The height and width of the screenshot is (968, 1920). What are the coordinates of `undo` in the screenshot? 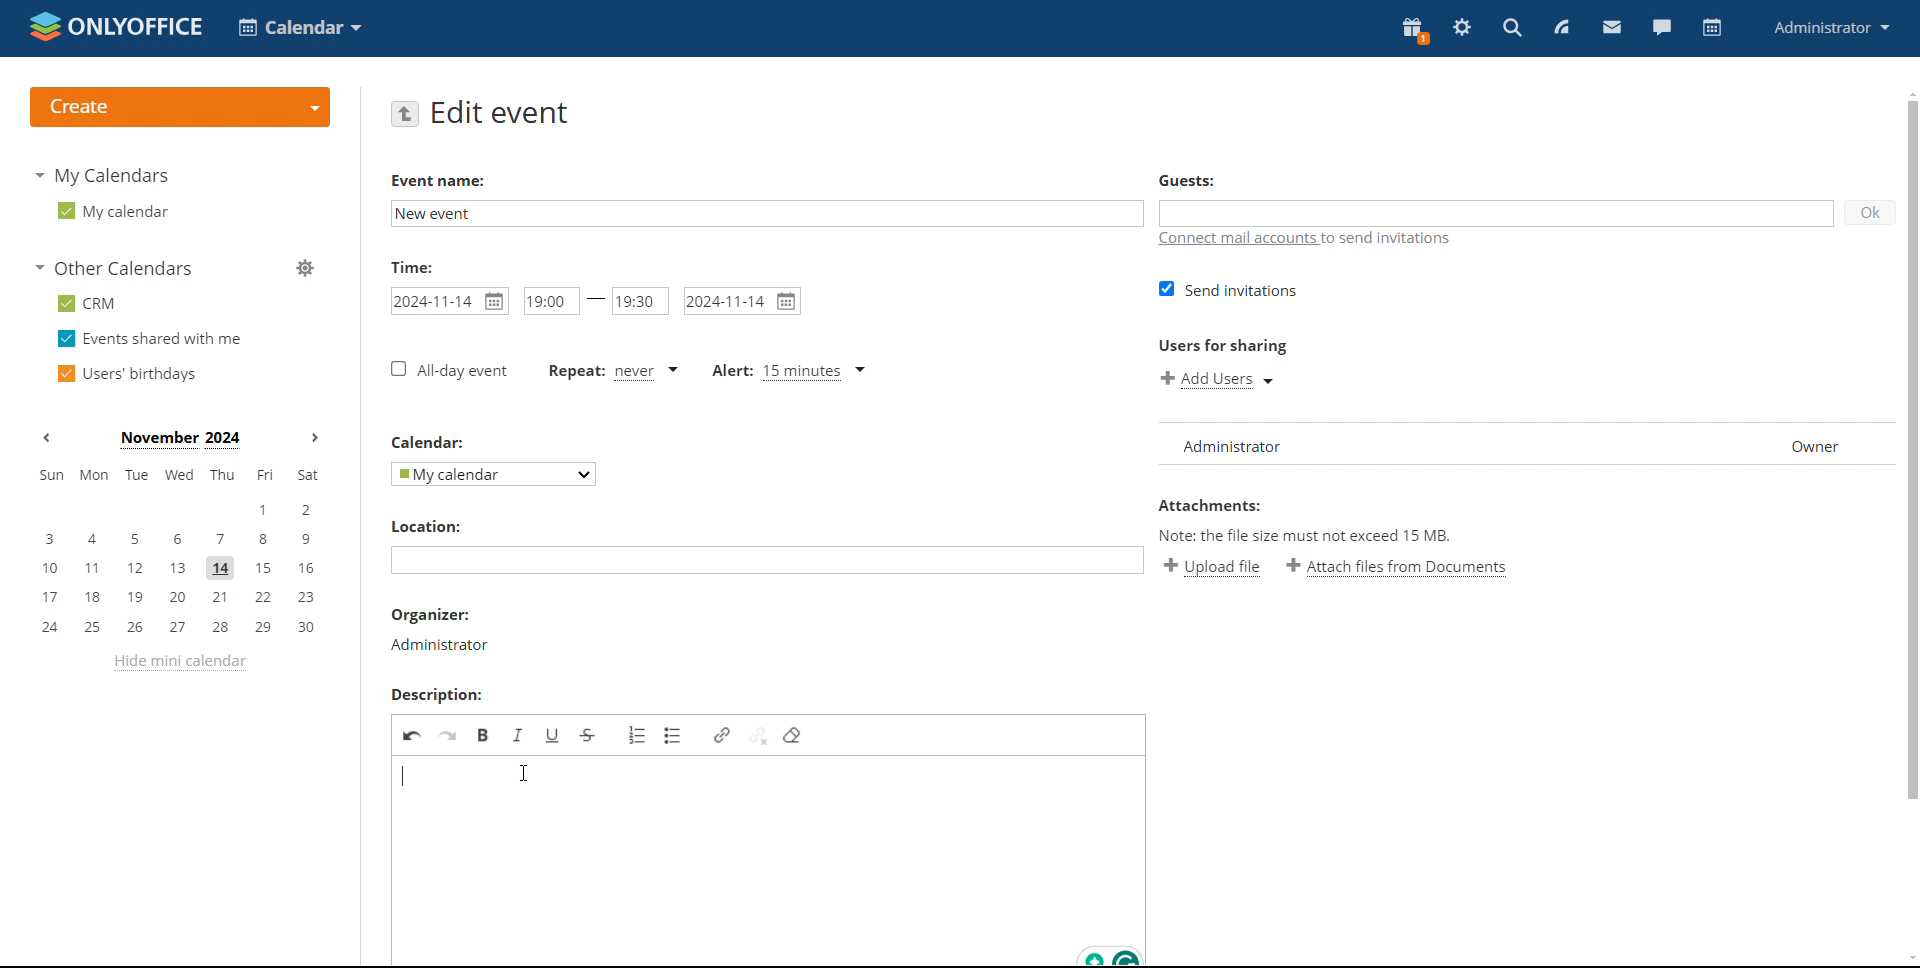 It's located at (411, 733).